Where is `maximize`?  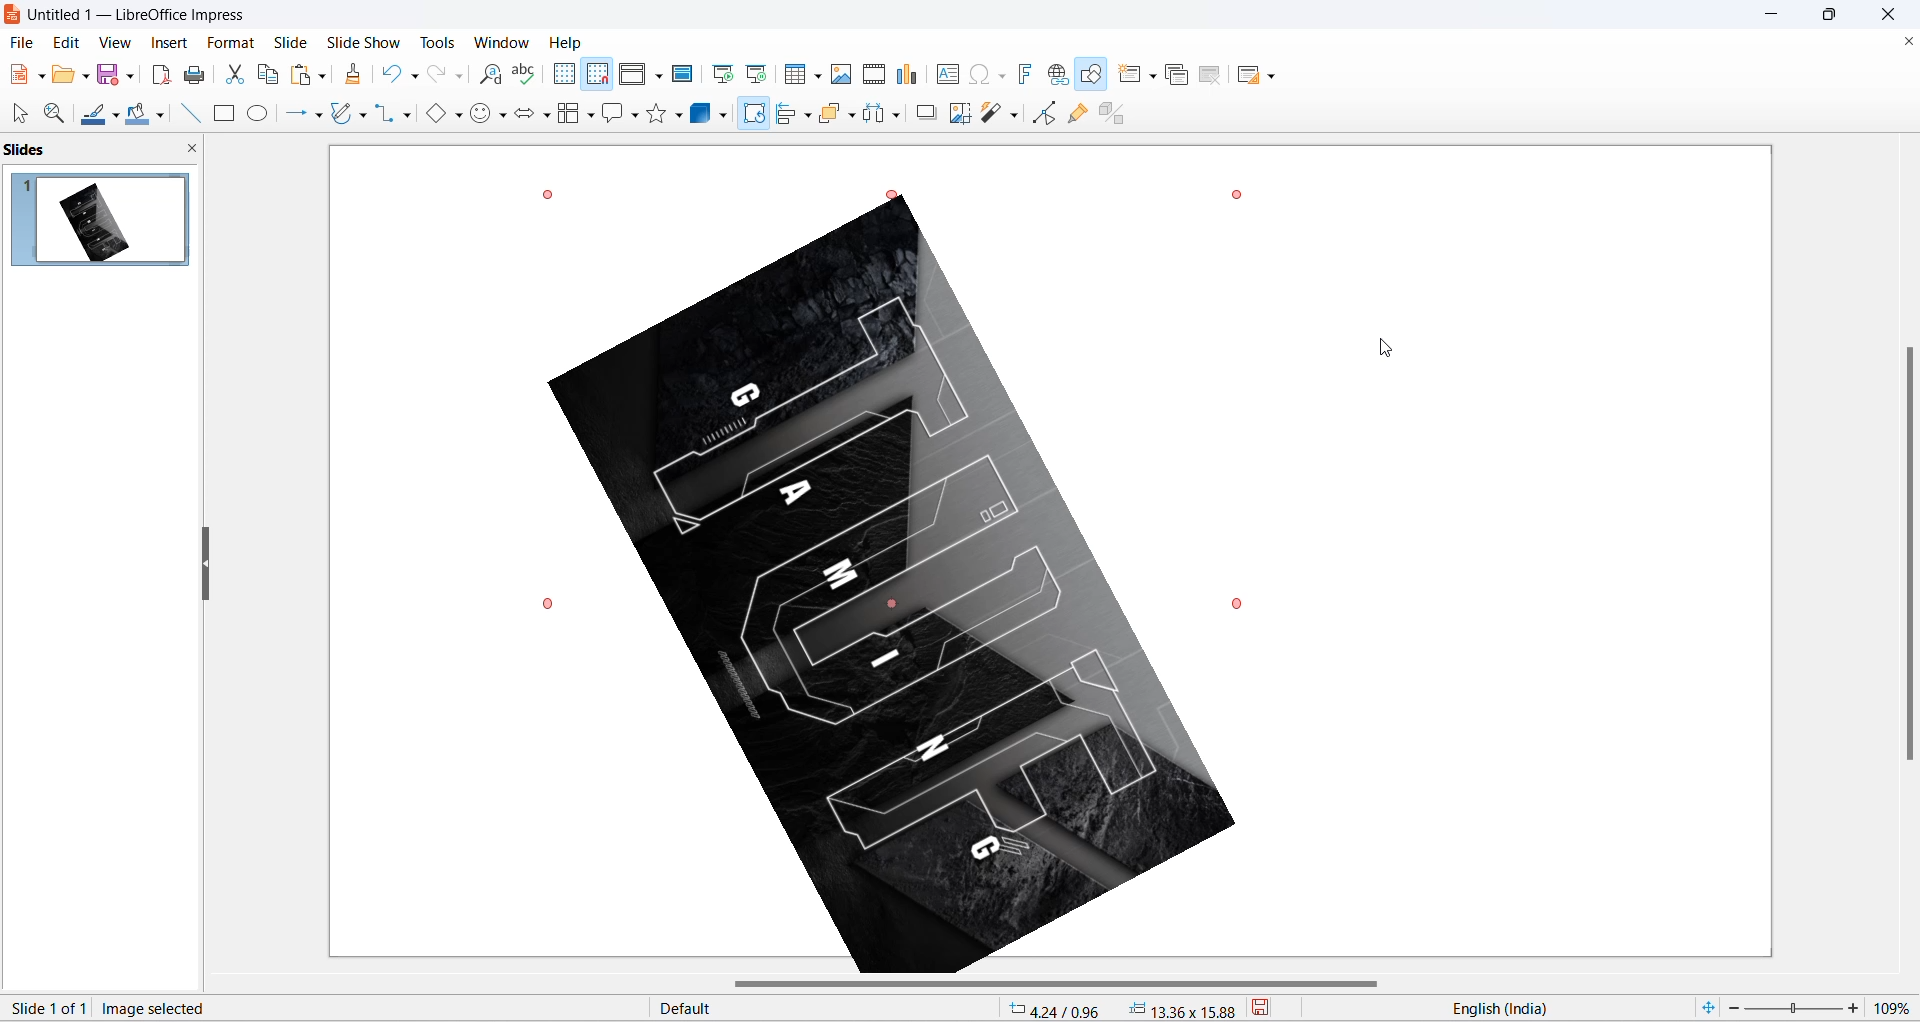
maximize is located at coordinates (1838, 18).